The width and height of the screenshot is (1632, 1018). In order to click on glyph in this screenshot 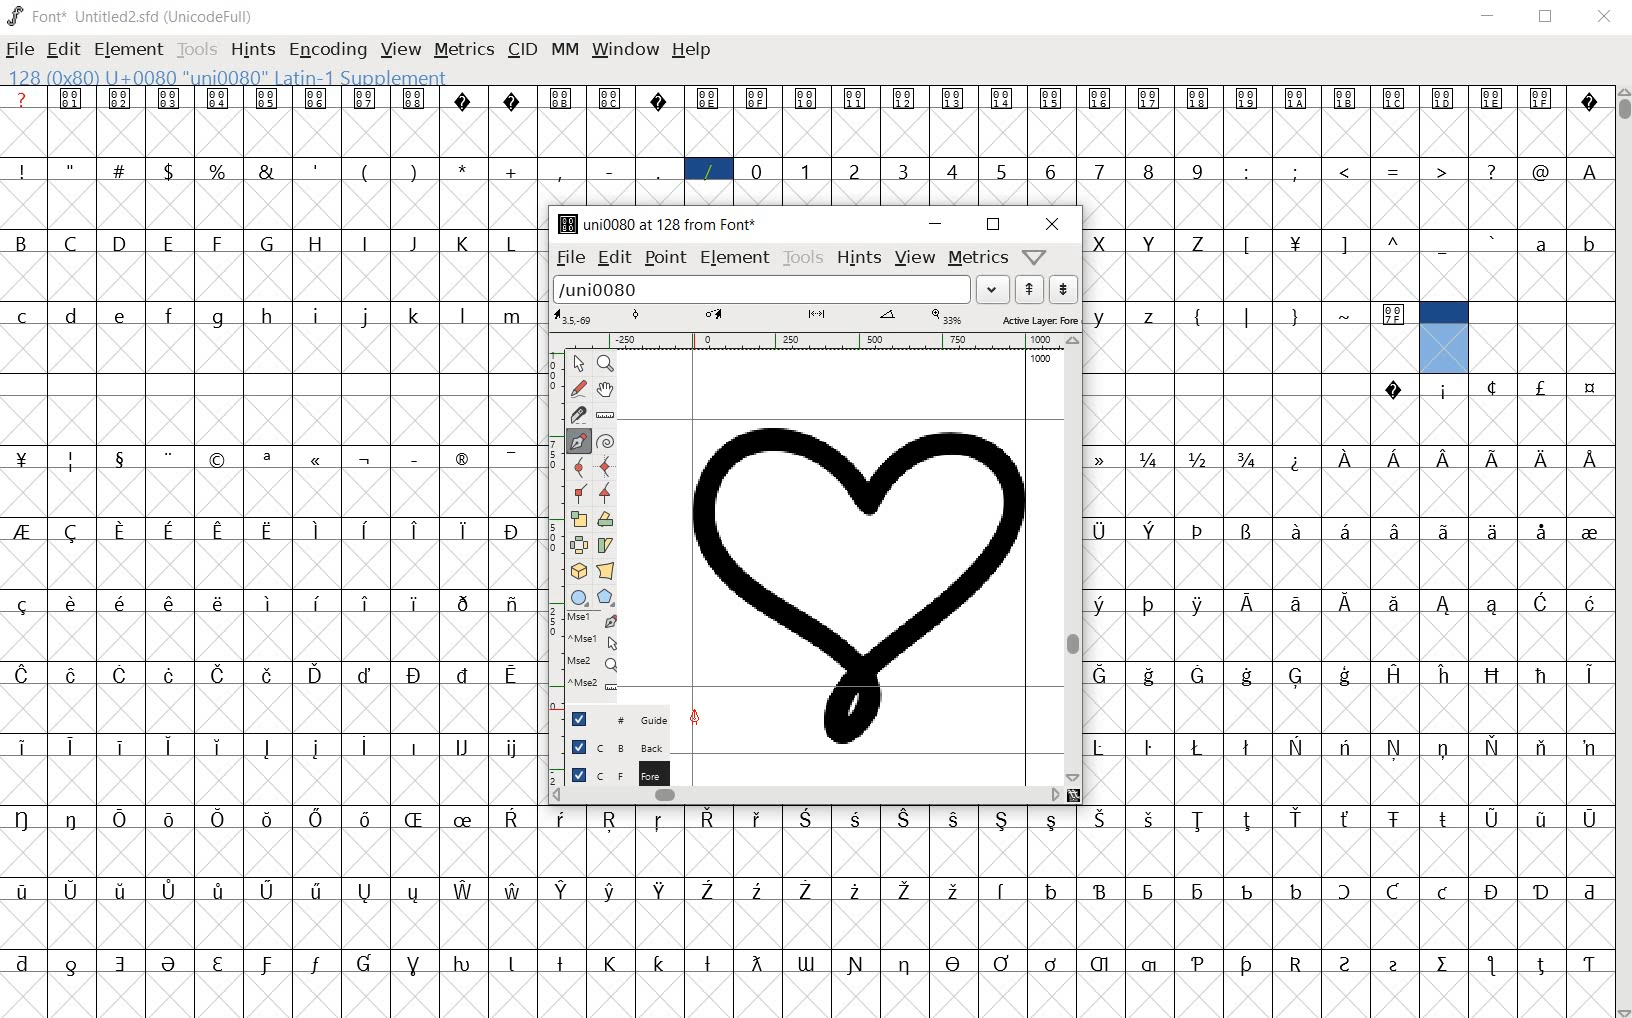, I will do `click(1591, 247)`.